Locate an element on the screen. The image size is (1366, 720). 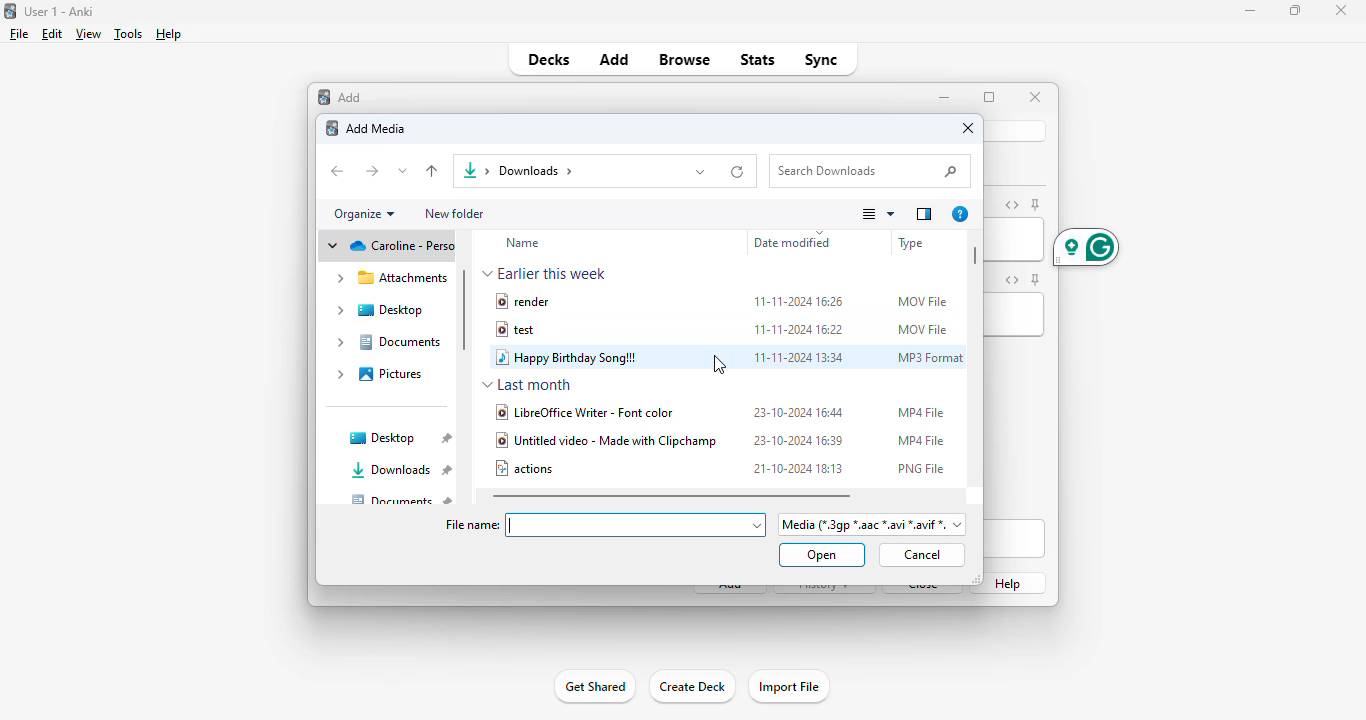
stats is located at coordinates (757, 60).